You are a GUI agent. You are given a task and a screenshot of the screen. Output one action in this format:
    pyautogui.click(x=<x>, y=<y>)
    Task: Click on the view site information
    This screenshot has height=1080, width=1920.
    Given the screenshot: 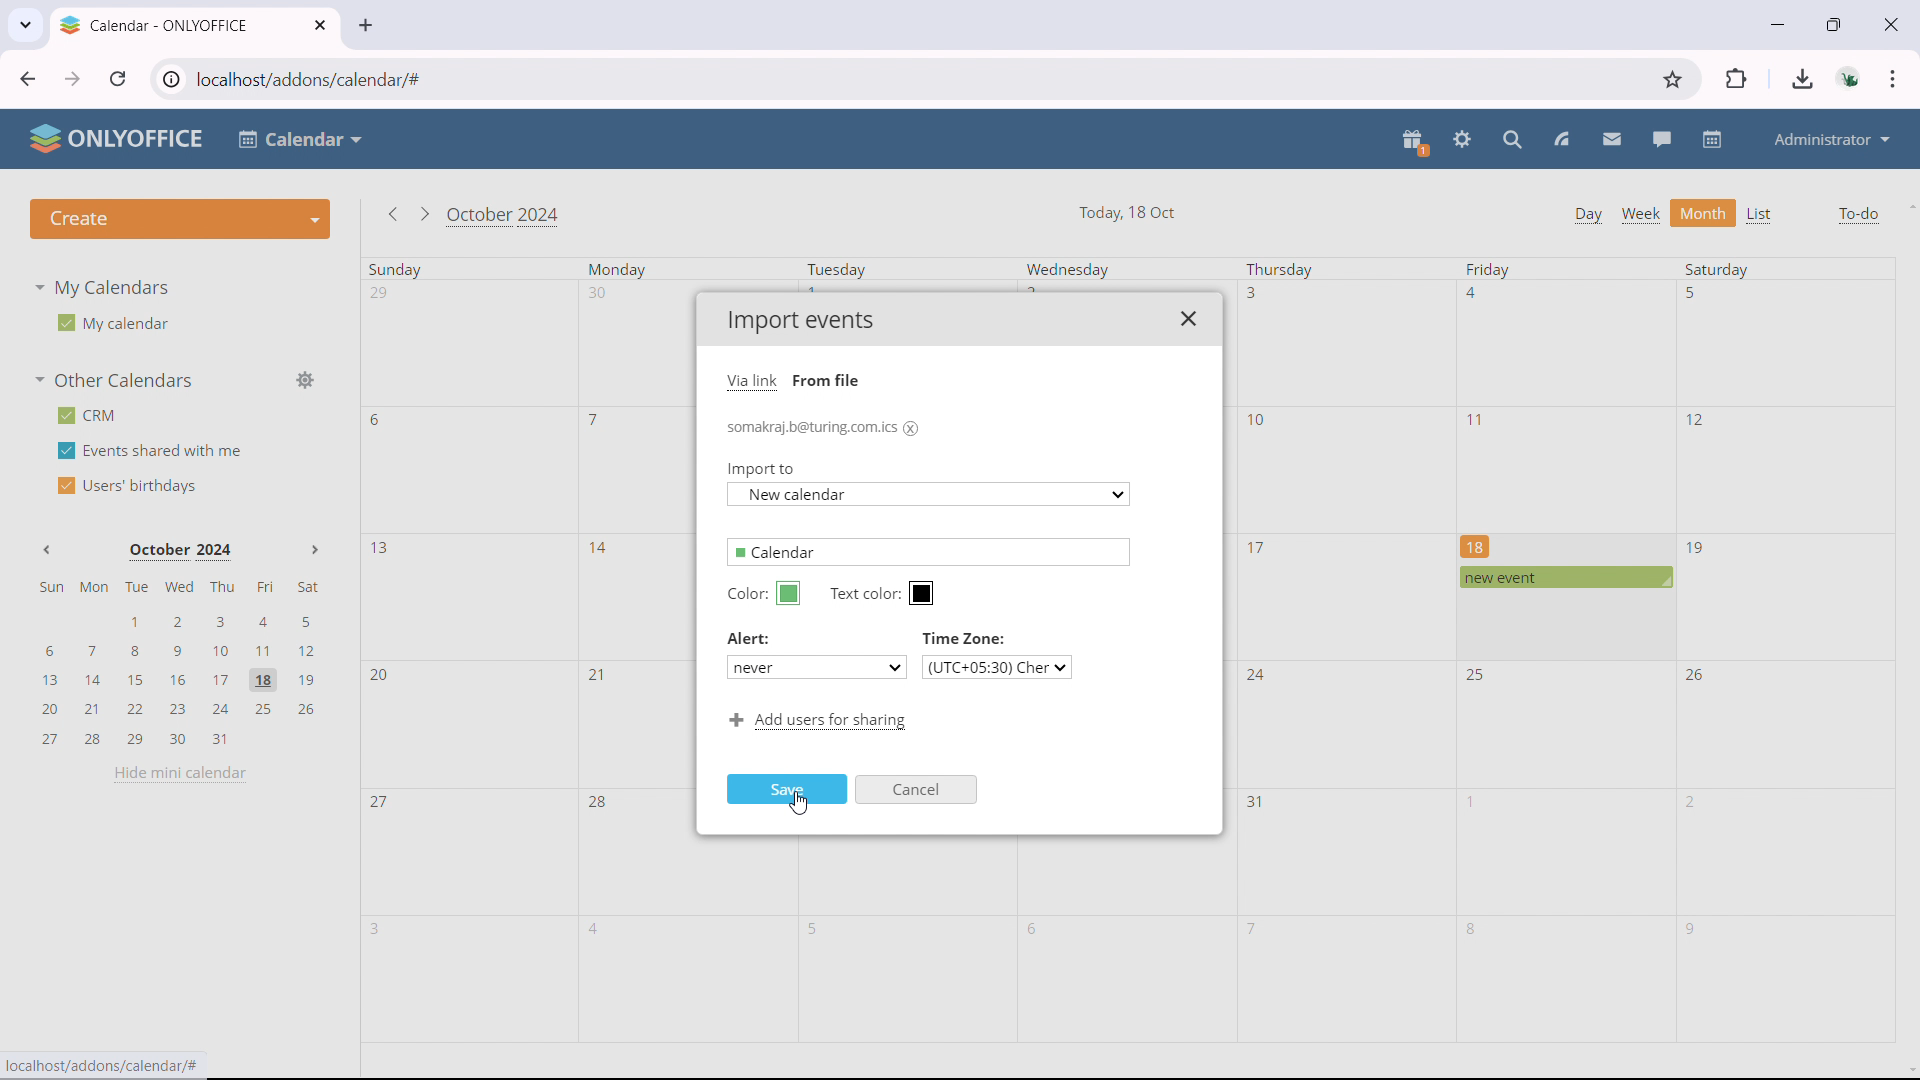 What is the action you would take?
    pyautogui.click(x=169, y=79)
    